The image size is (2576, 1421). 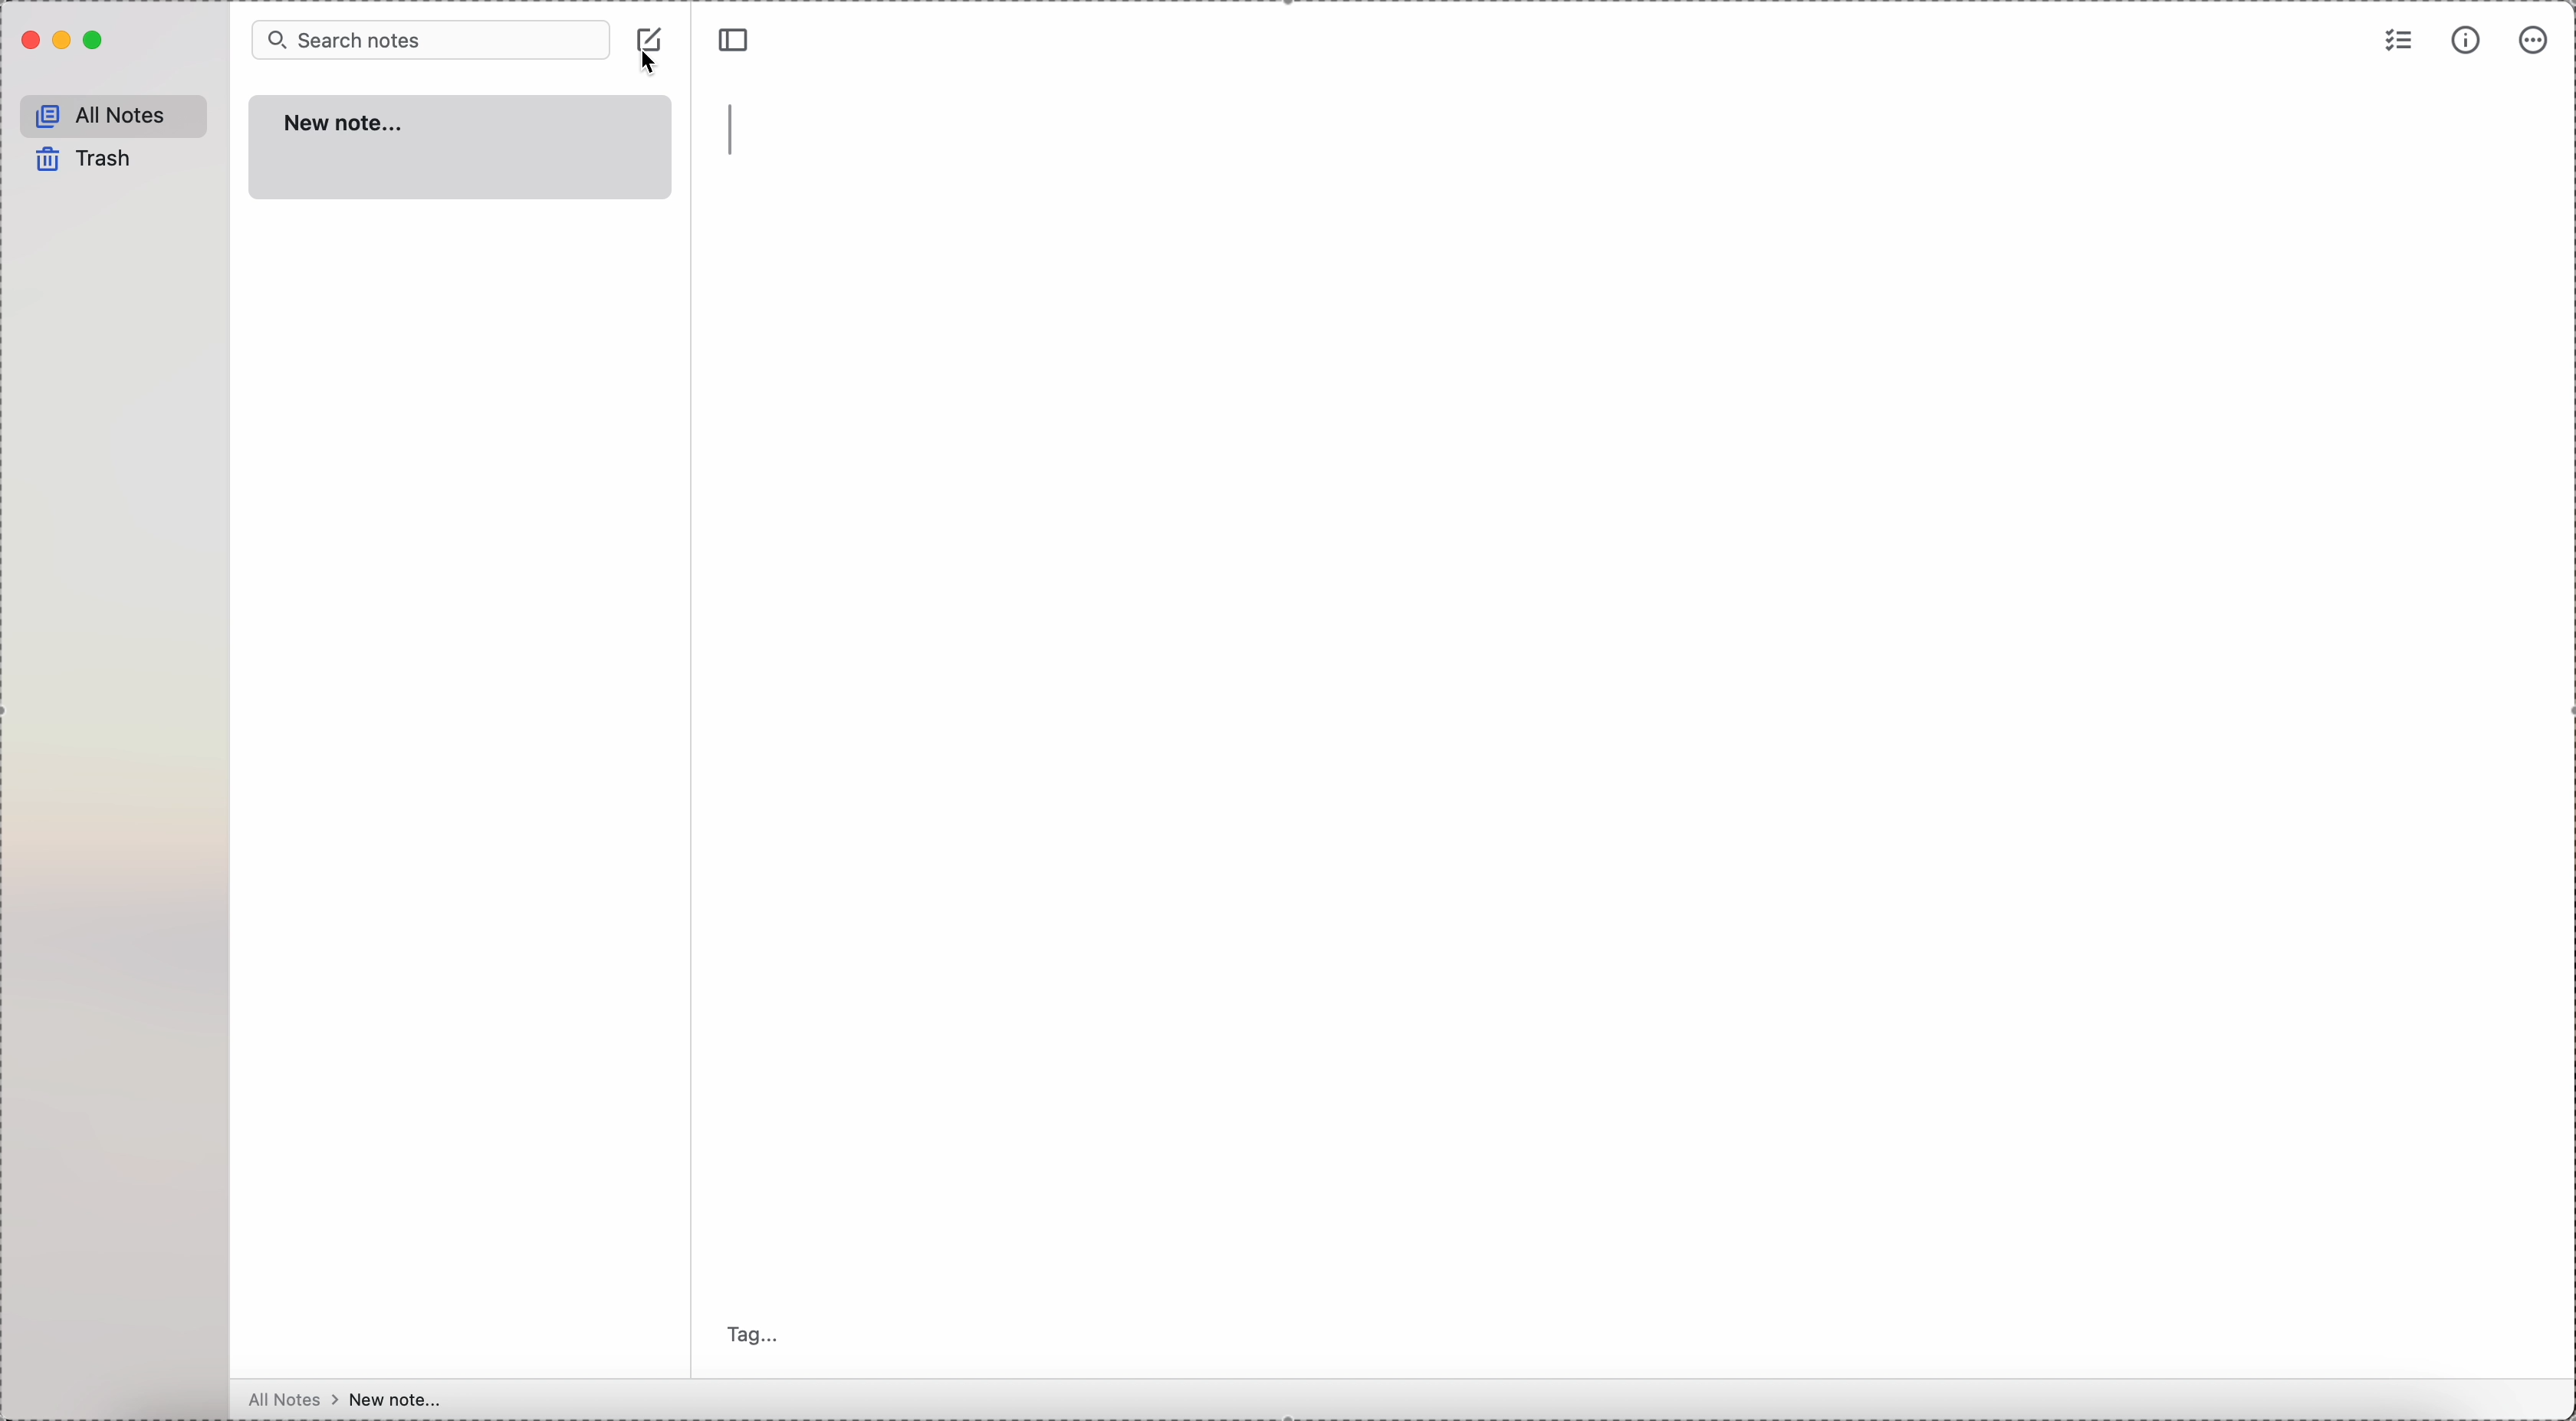 I want to click on minimize, so click(x=63, y=44).